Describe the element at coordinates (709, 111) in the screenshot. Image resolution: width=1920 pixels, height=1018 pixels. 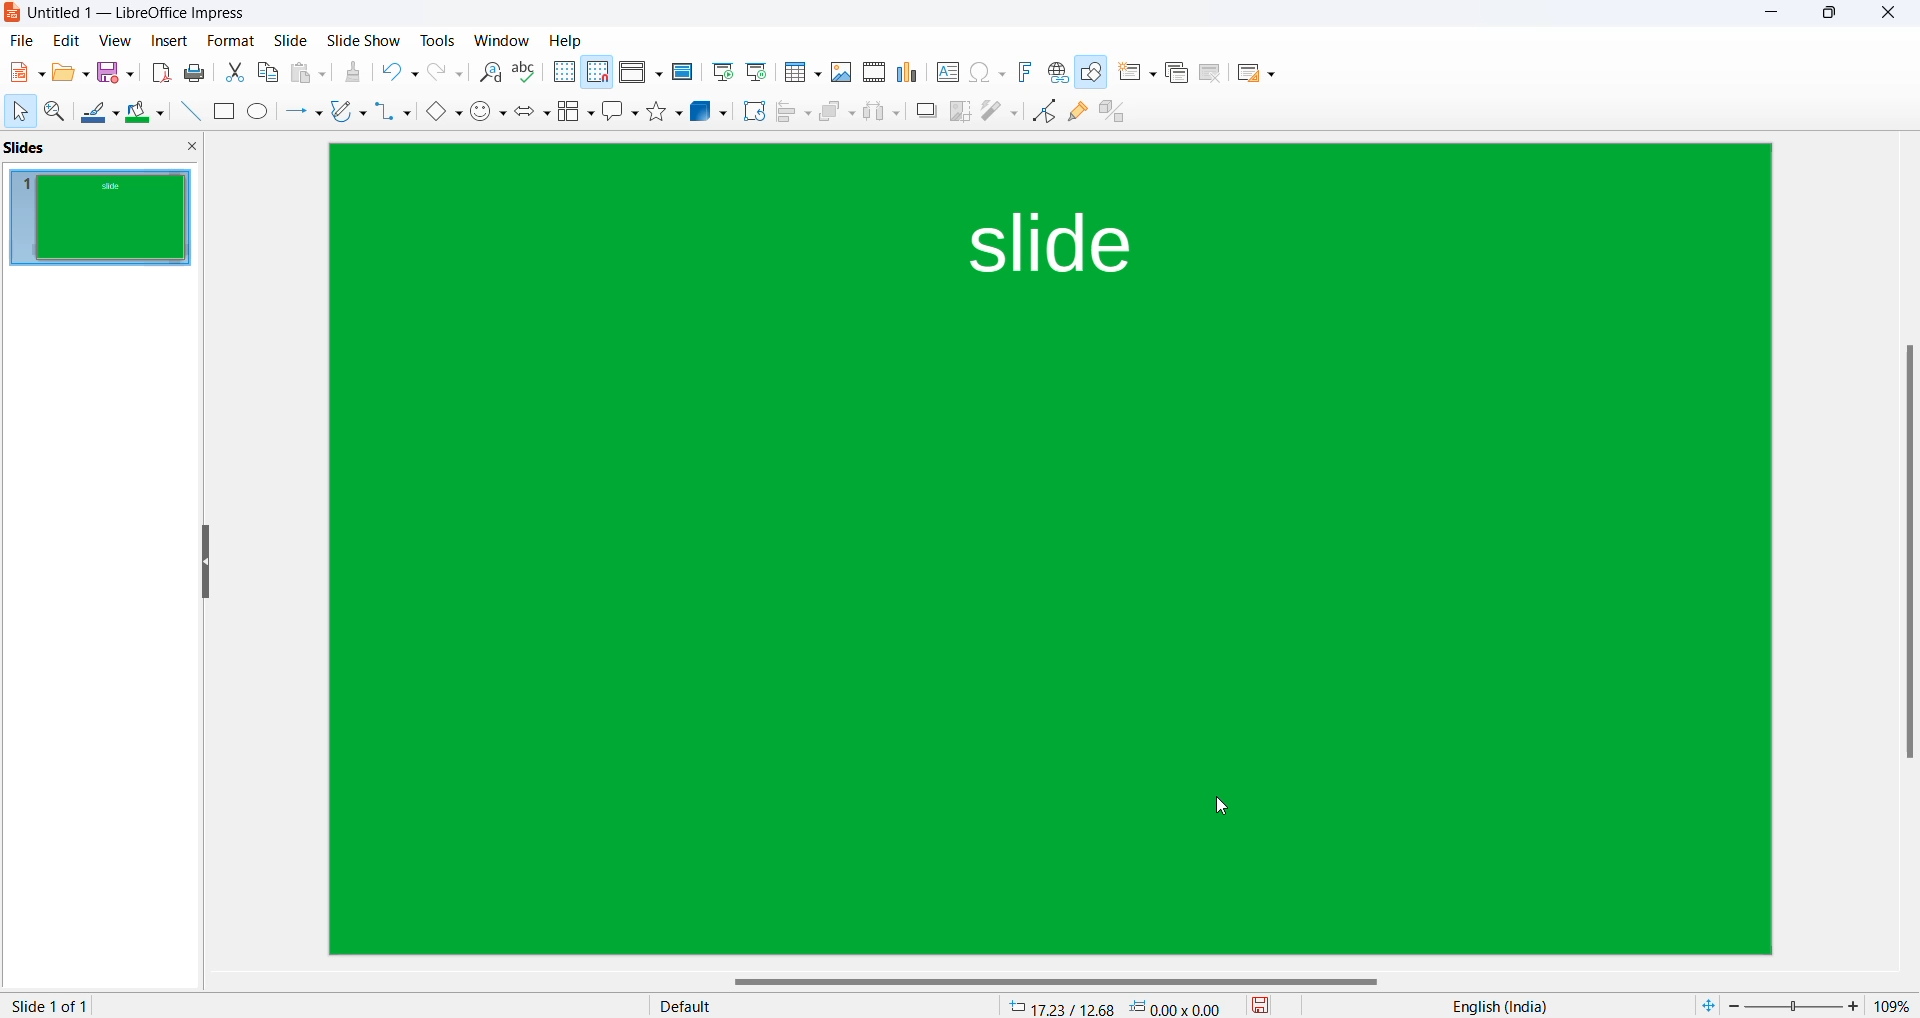
I see `3d objects` at that location.